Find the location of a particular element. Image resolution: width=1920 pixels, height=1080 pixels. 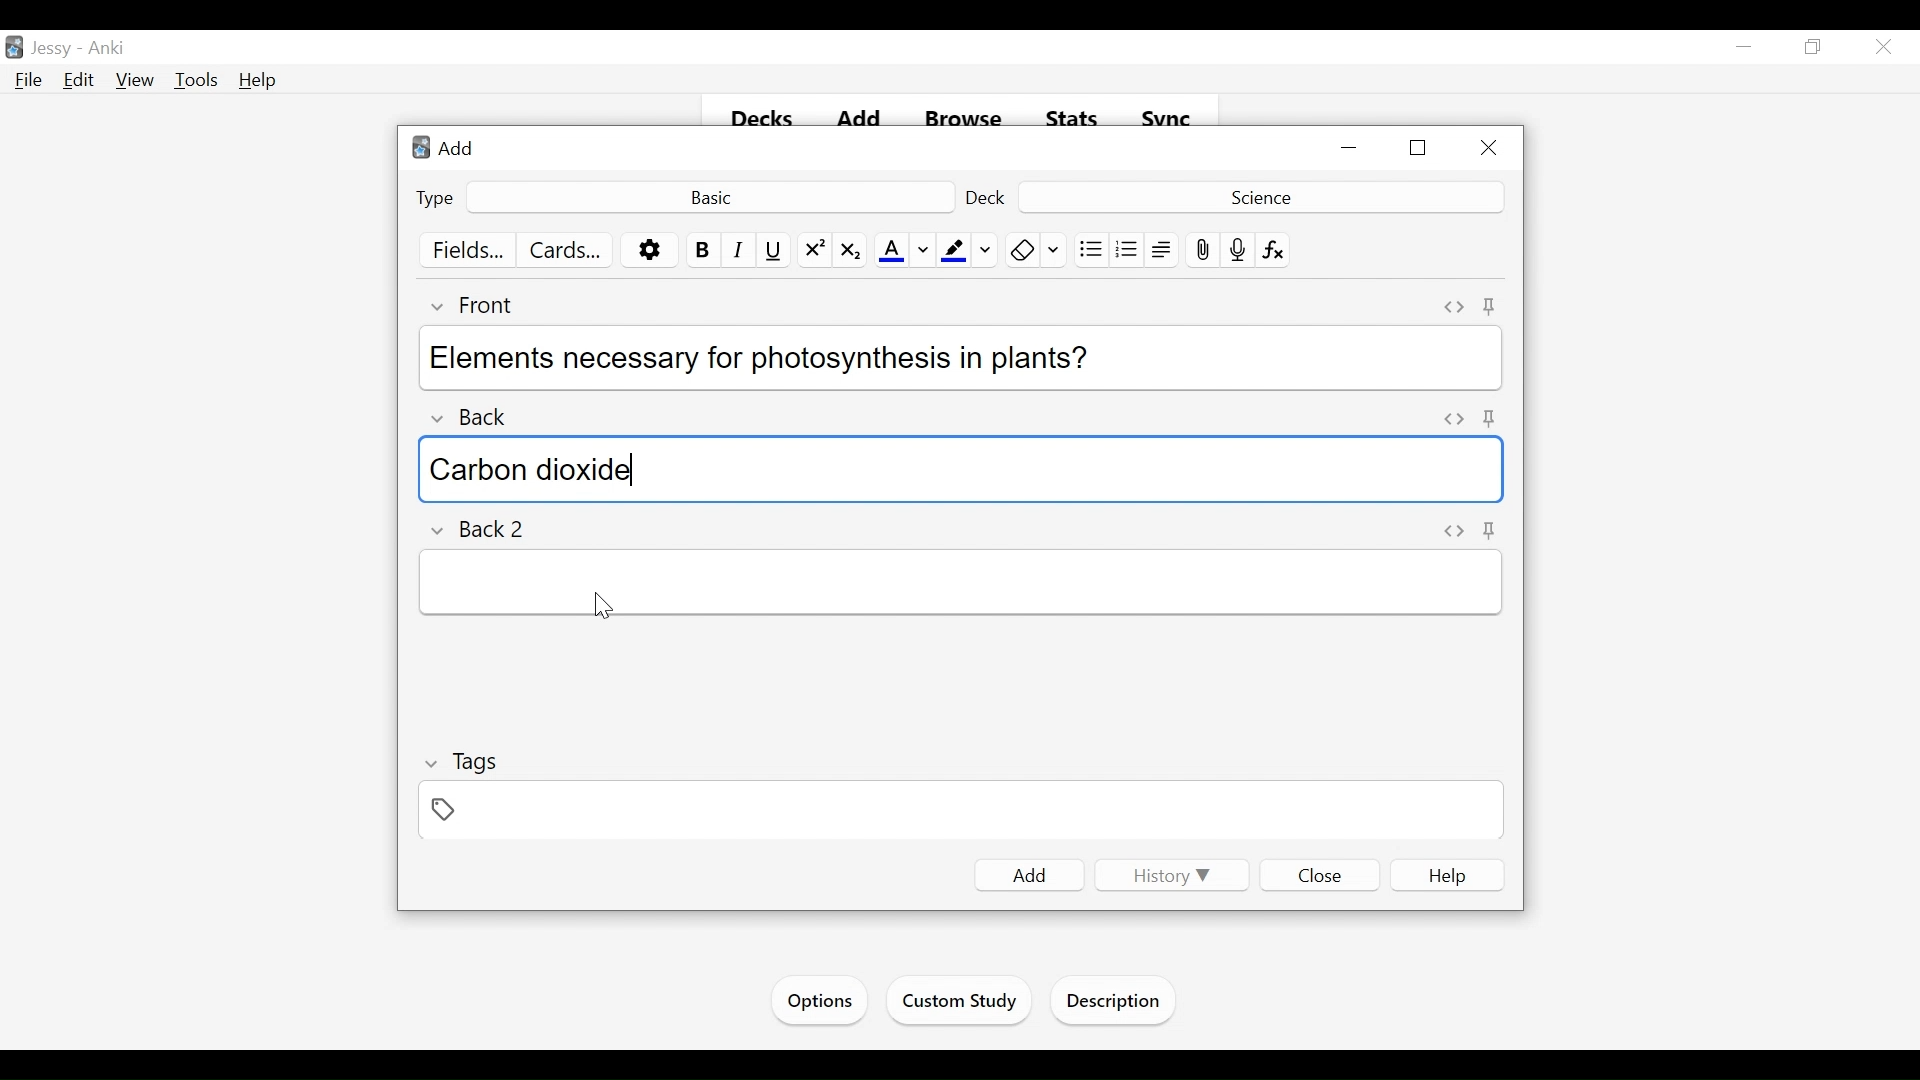

Restore is located at coordinates (1811, 48).